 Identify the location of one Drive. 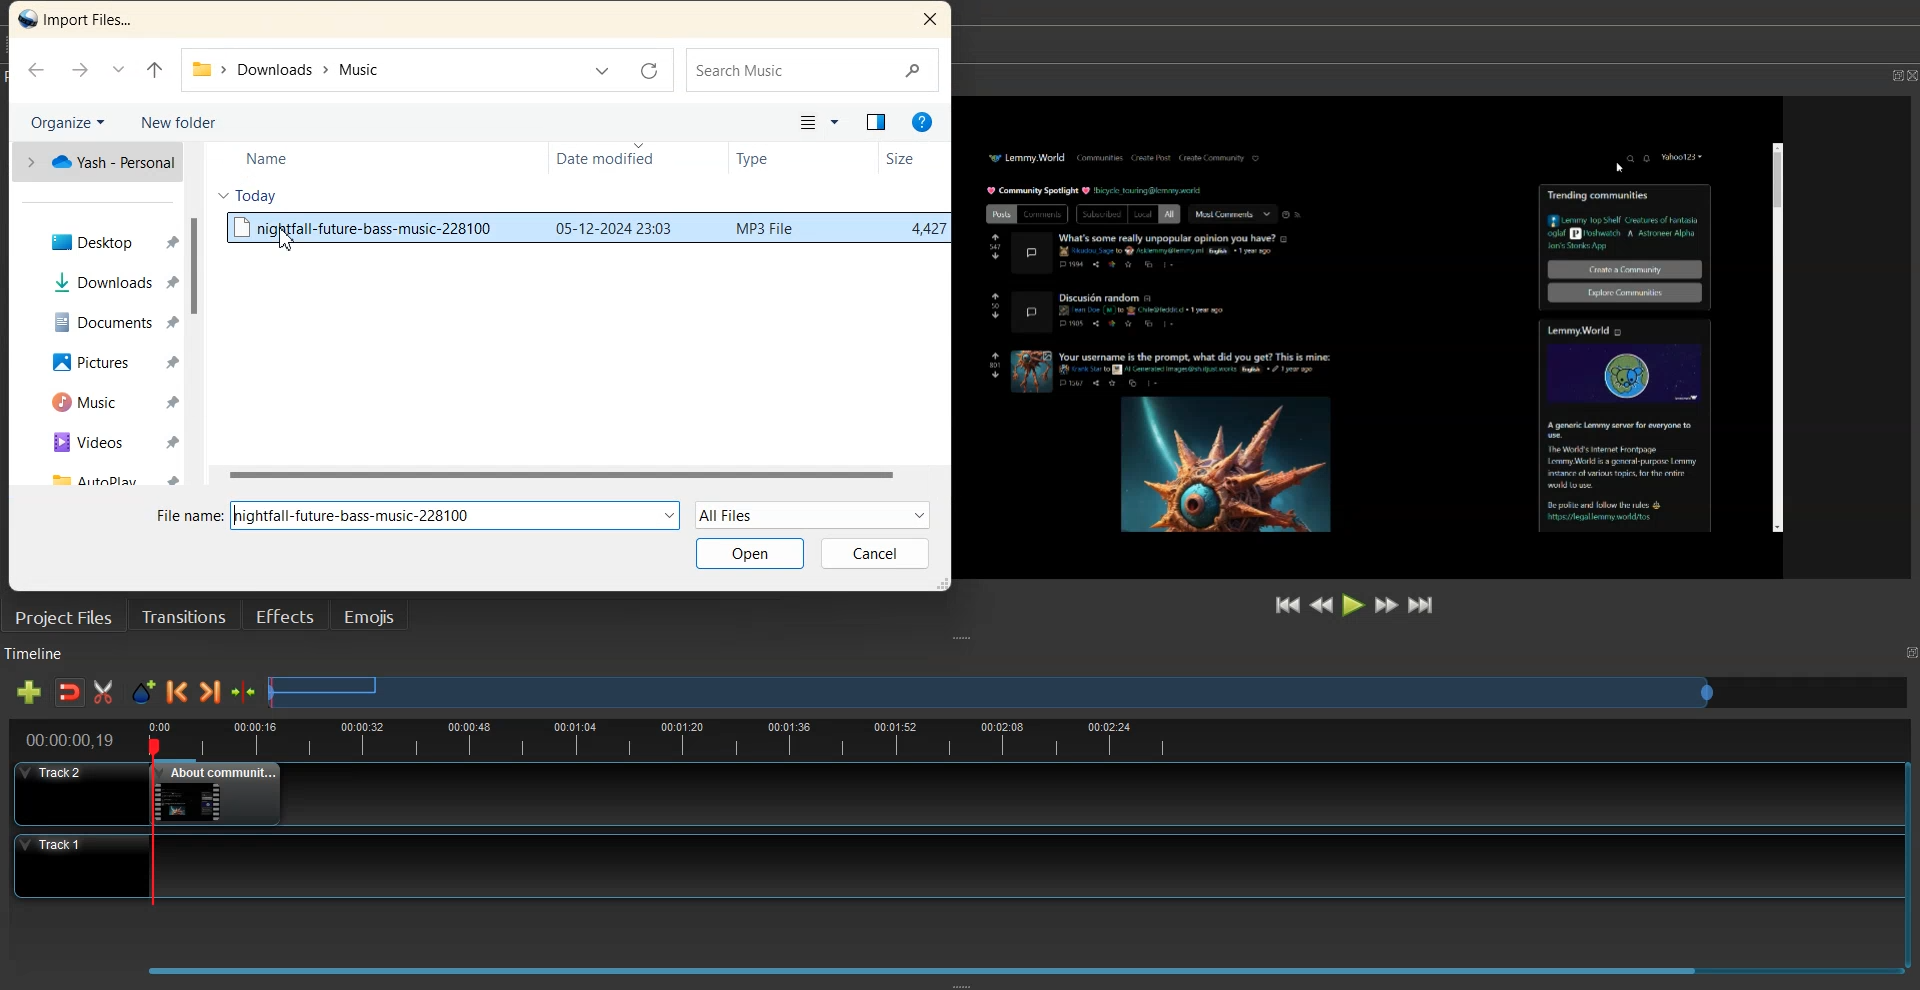
(96, 162).